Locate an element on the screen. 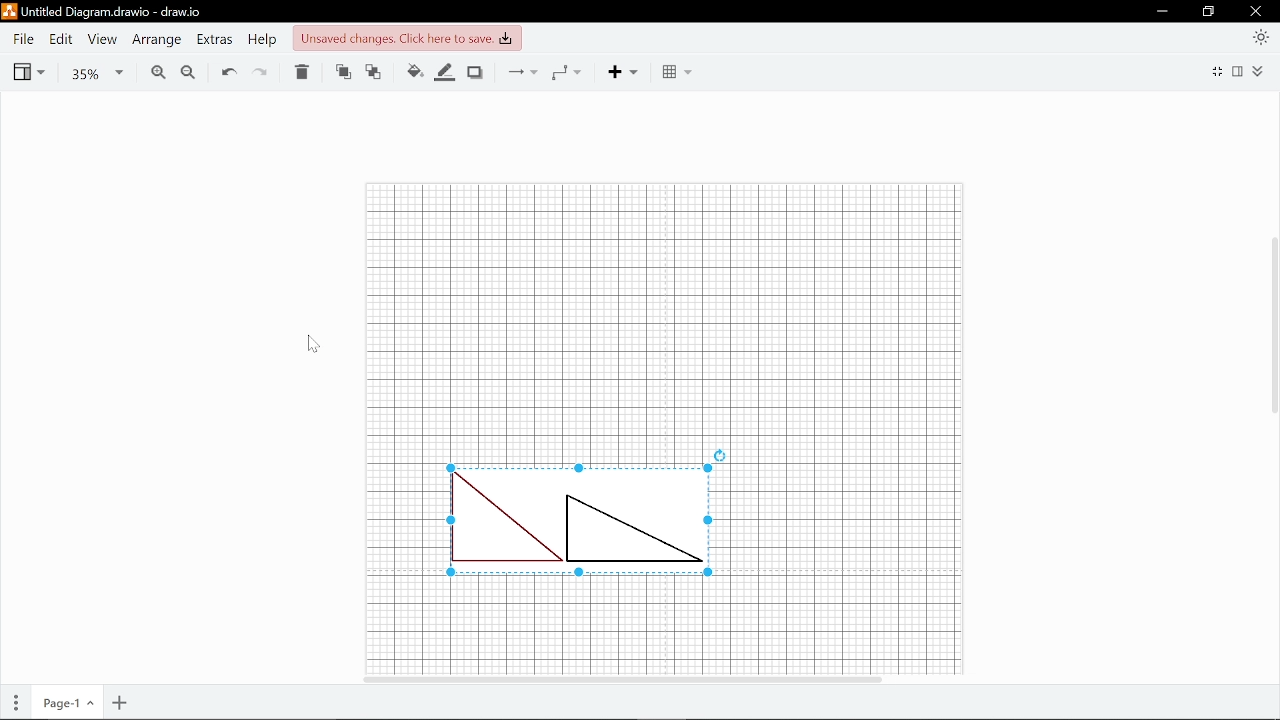  View is located at coordinates (29, 72).